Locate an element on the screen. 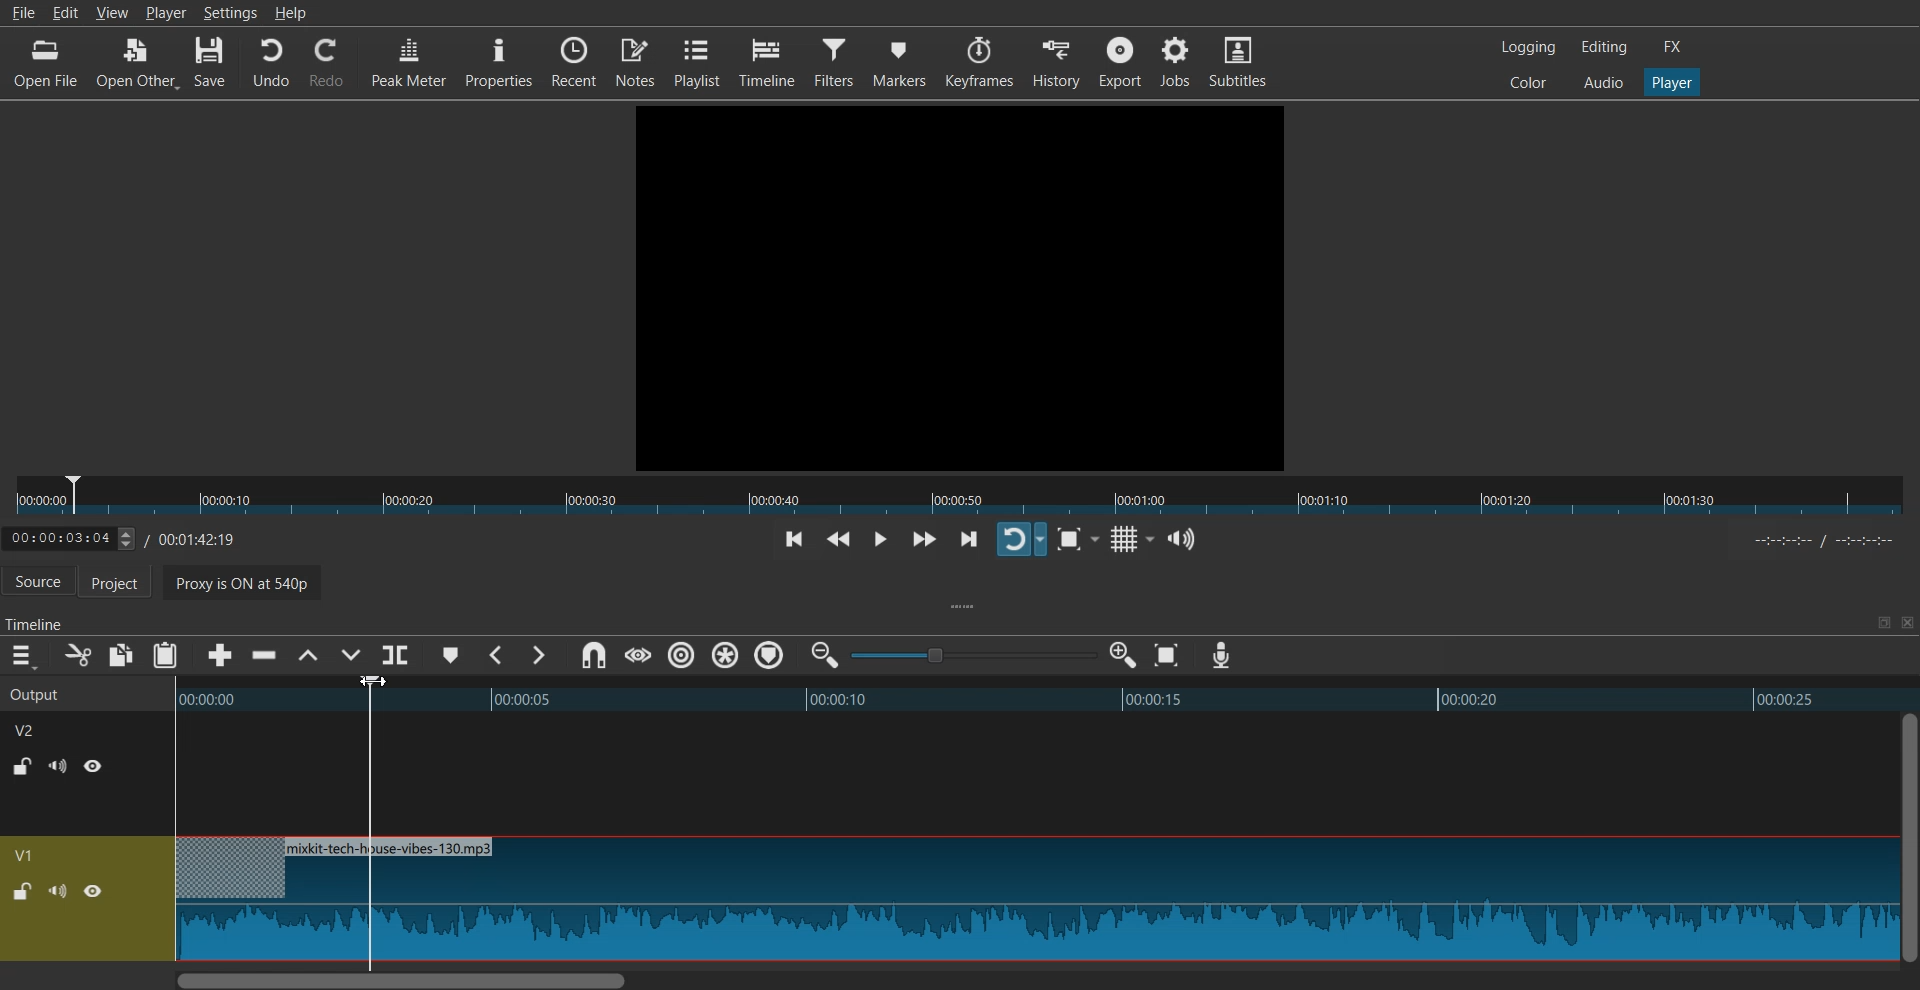 Image resolution: width=1920 pixels, height=990 pixels. Edit is located at coordinates (68, 11).